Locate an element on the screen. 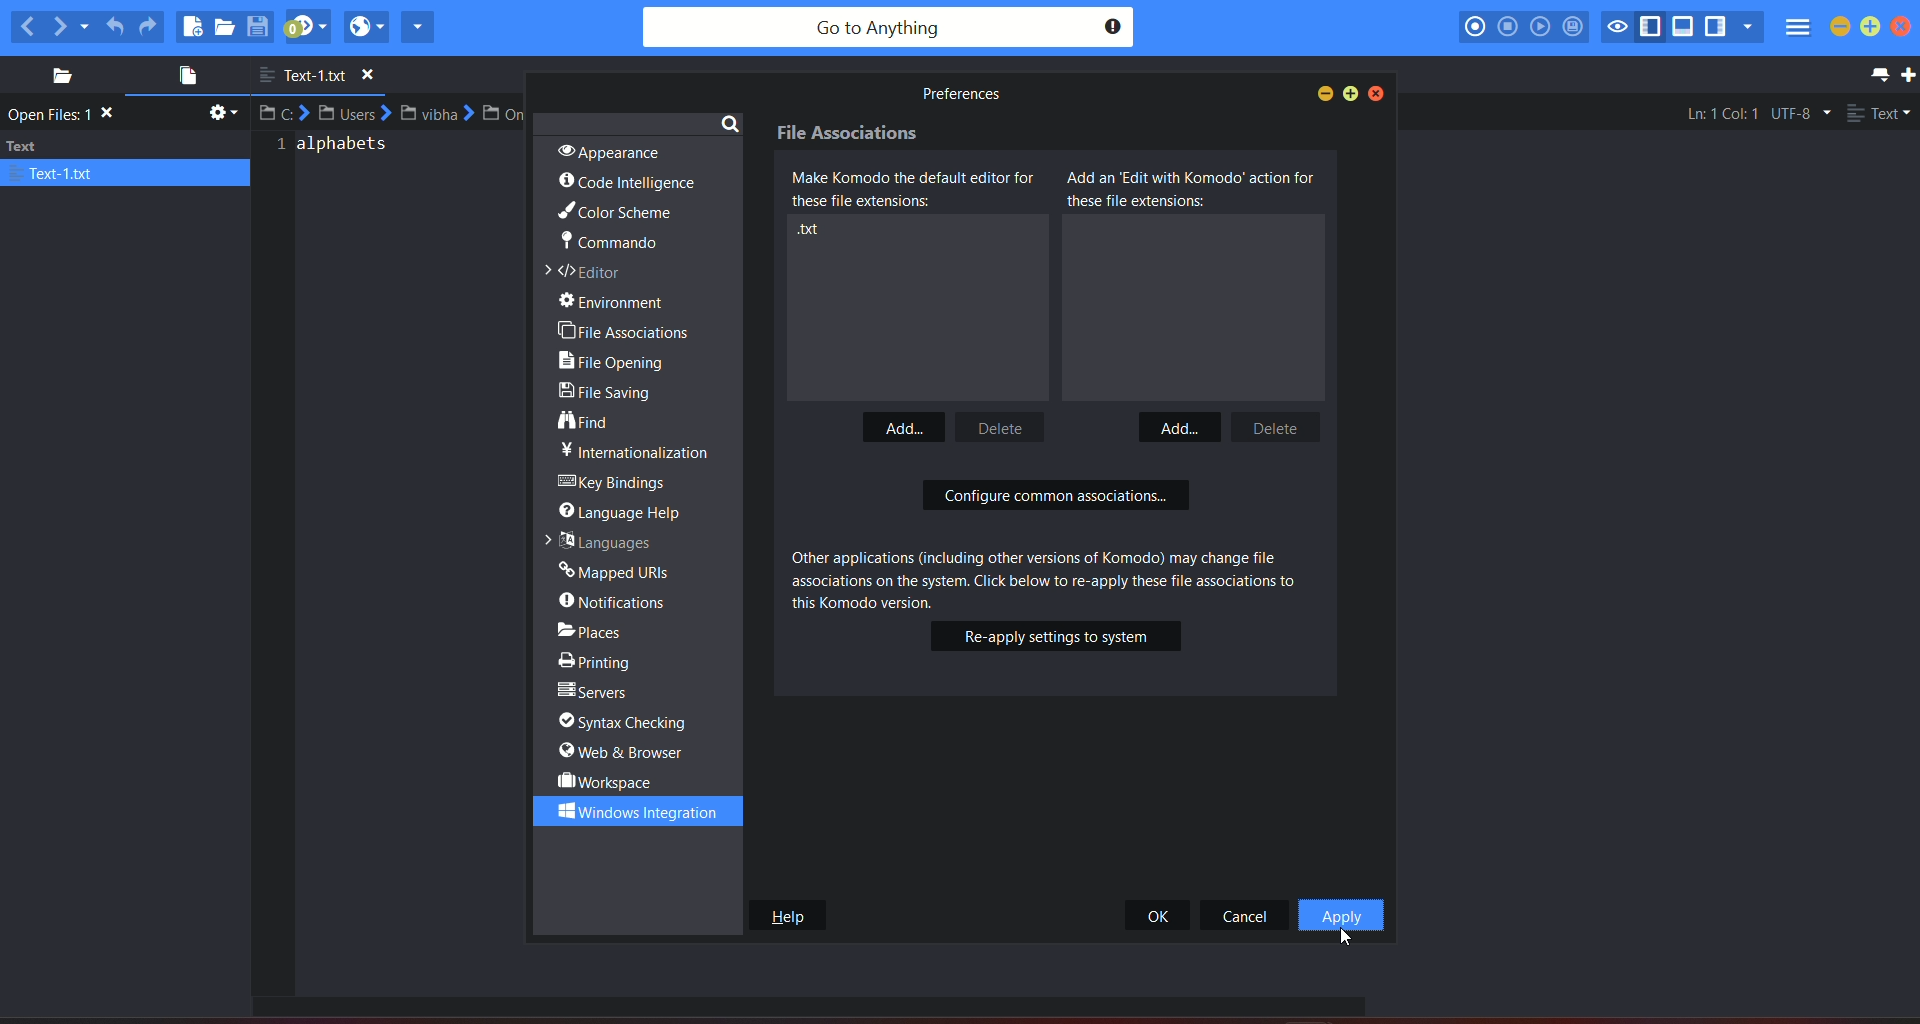 This screenshot has height=1024, width=1920. record macro is located at coordinates (1475, 26).